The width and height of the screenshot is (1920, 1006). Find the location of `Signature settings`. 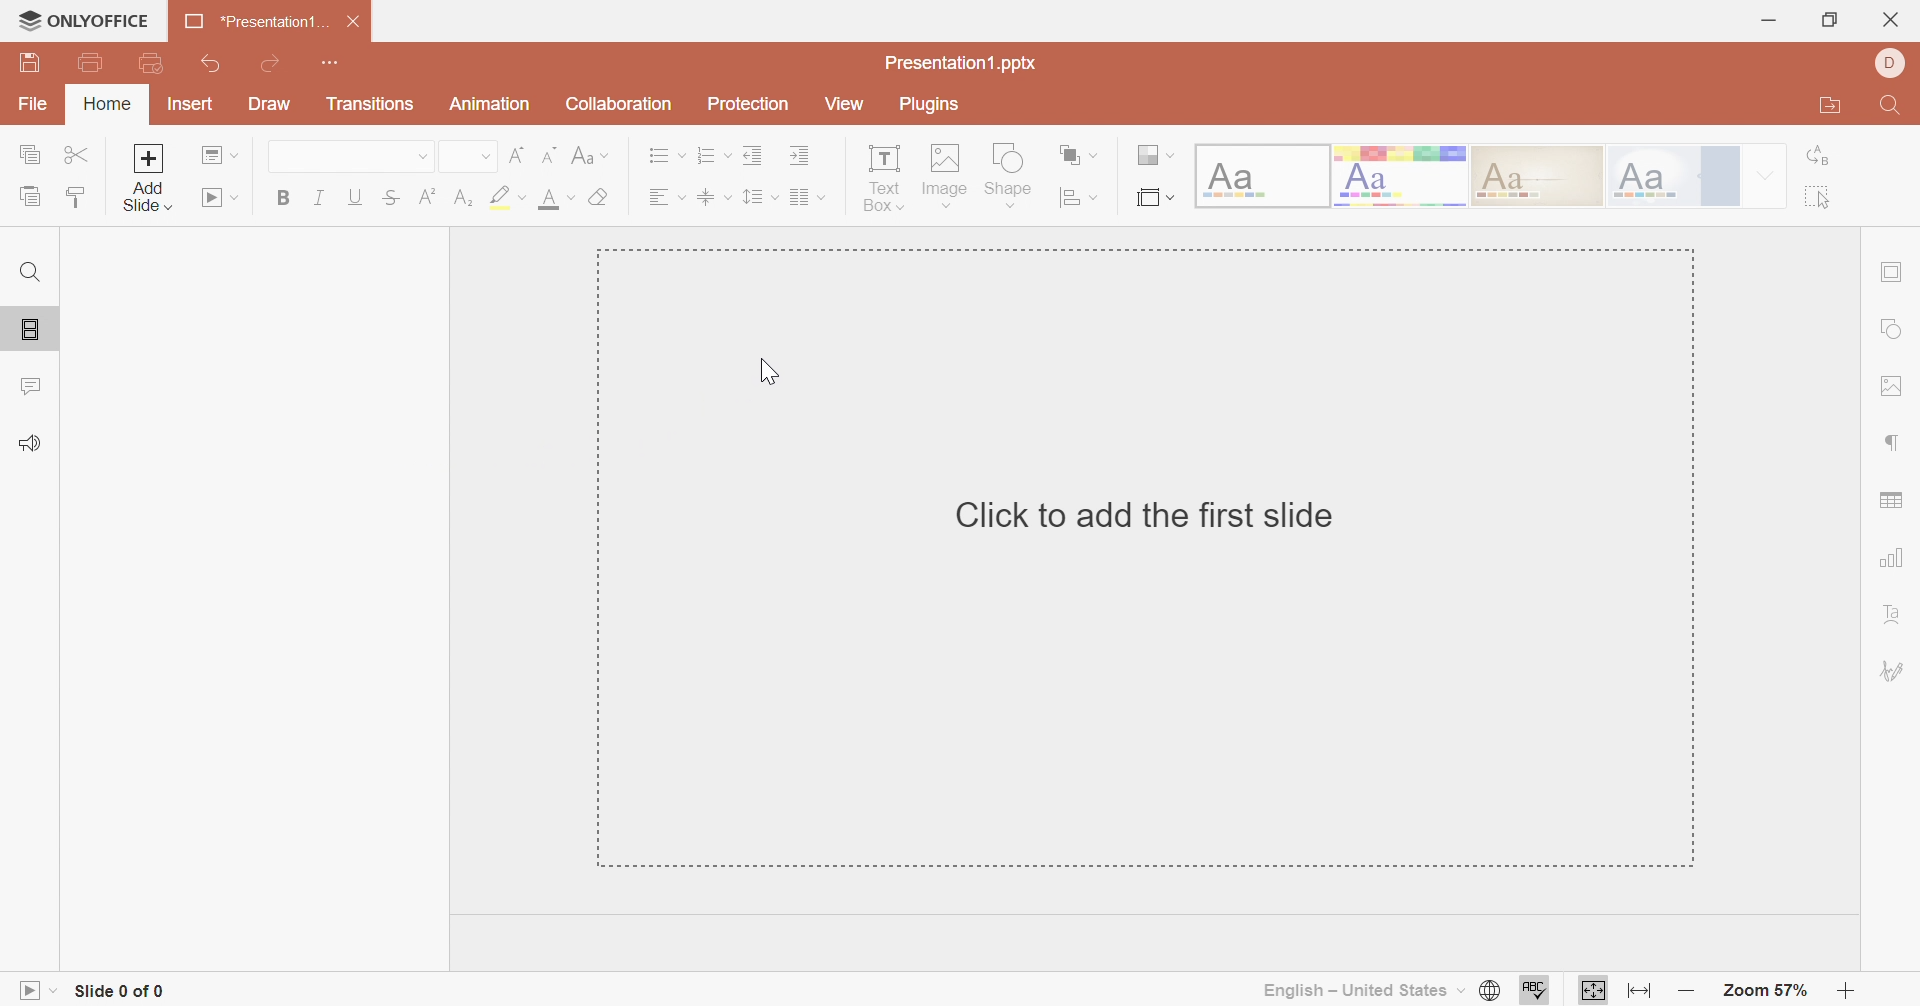

Signature settings is located at coordinates (1893, 673).